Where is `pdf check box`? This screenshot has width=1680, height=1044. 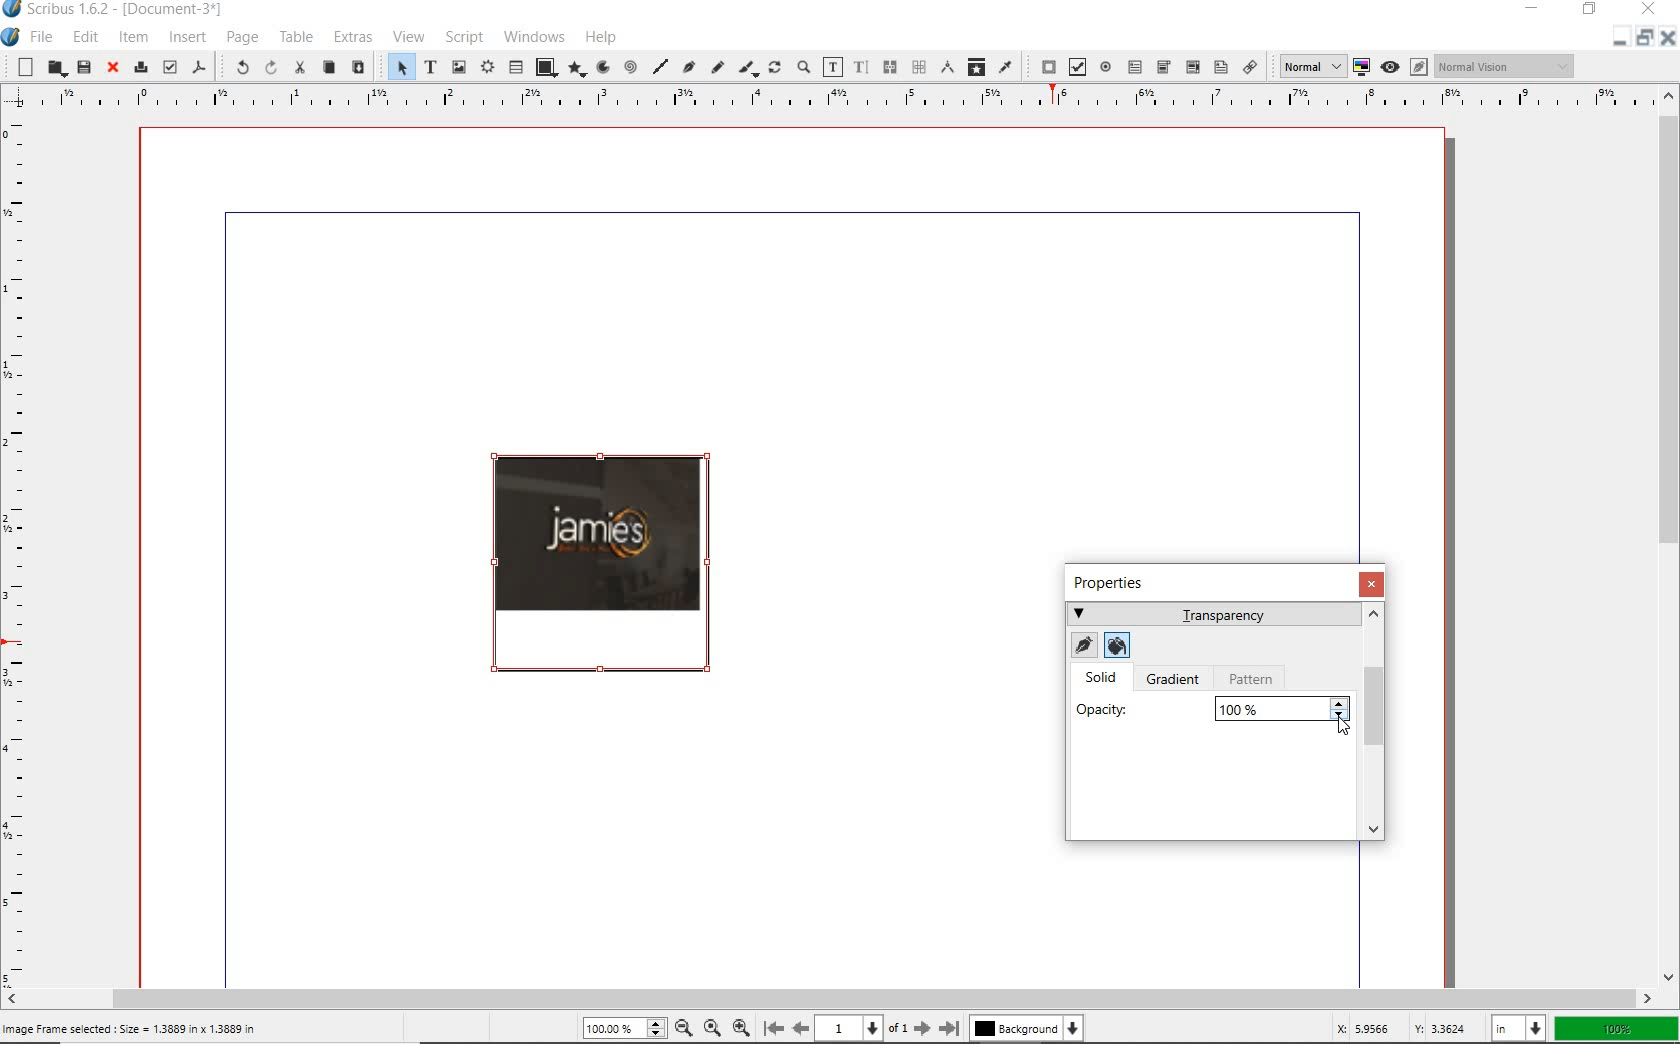
pdf check box is located at coordinates (1075, 66).